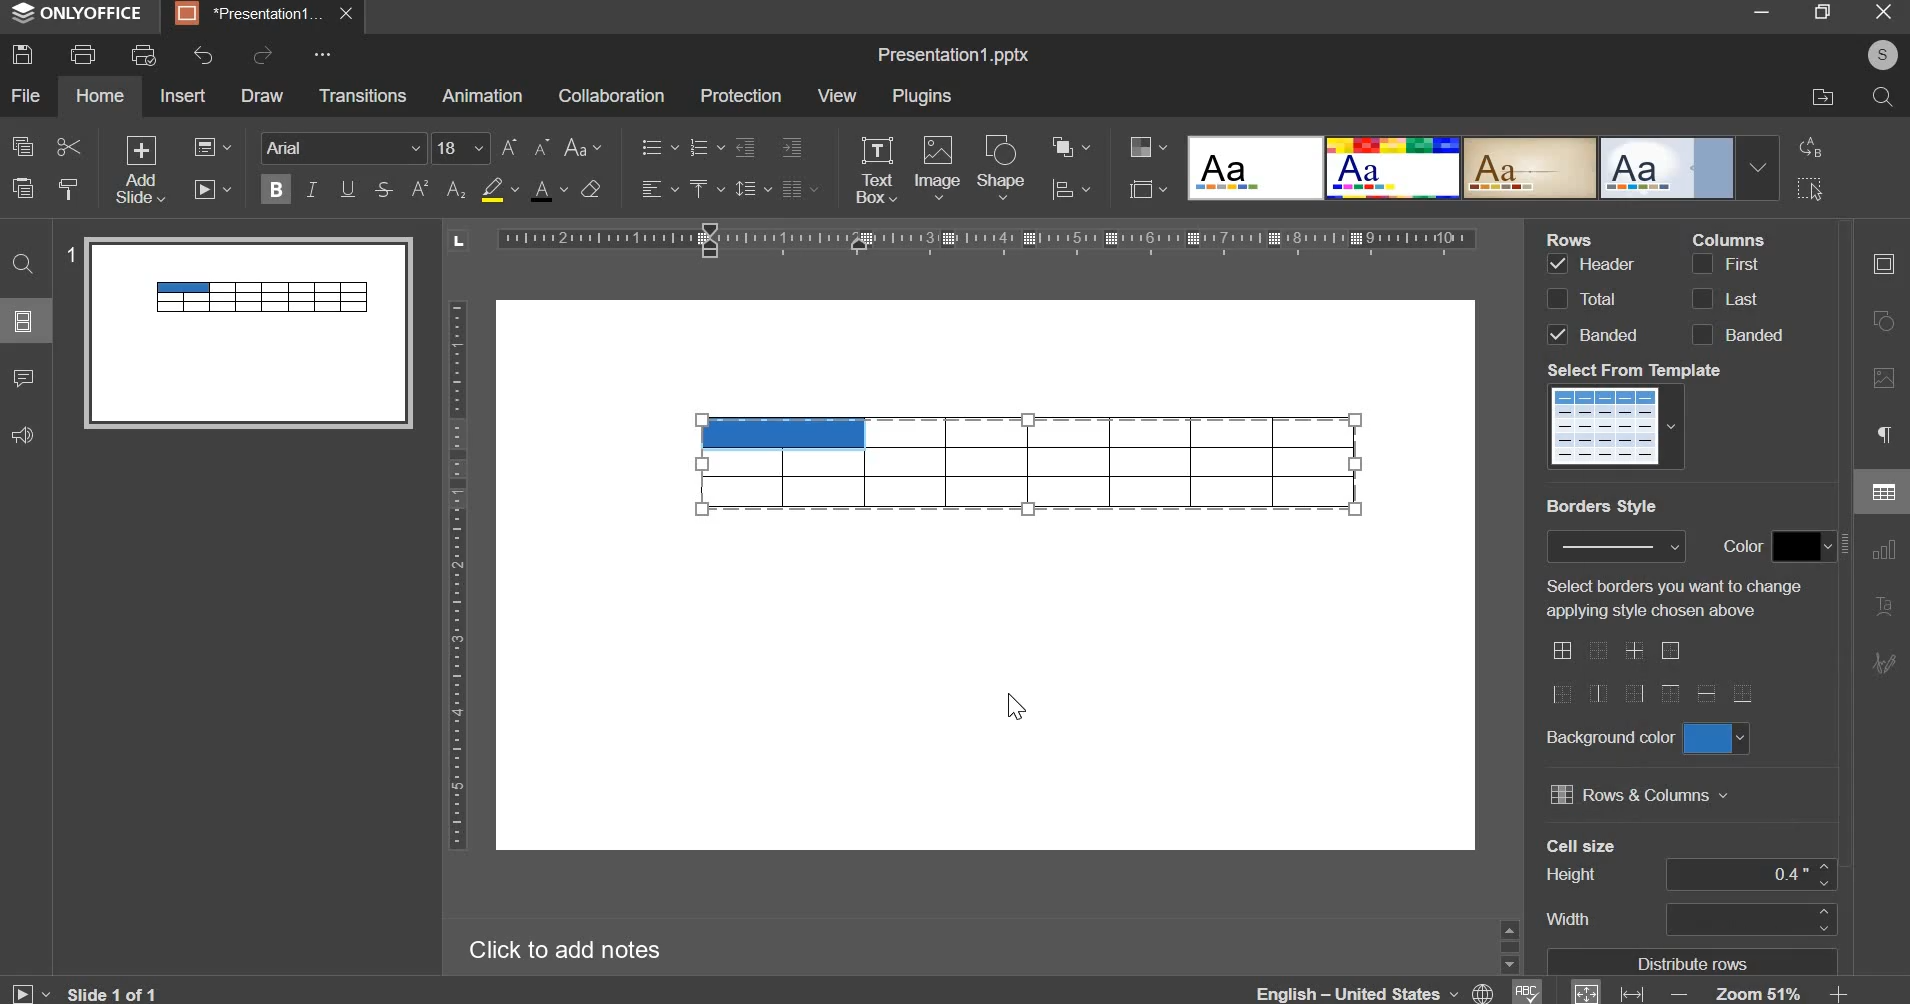 The height and width of the screenshot is (1004, 1910). I want to click on file location, so click(1823, 95).